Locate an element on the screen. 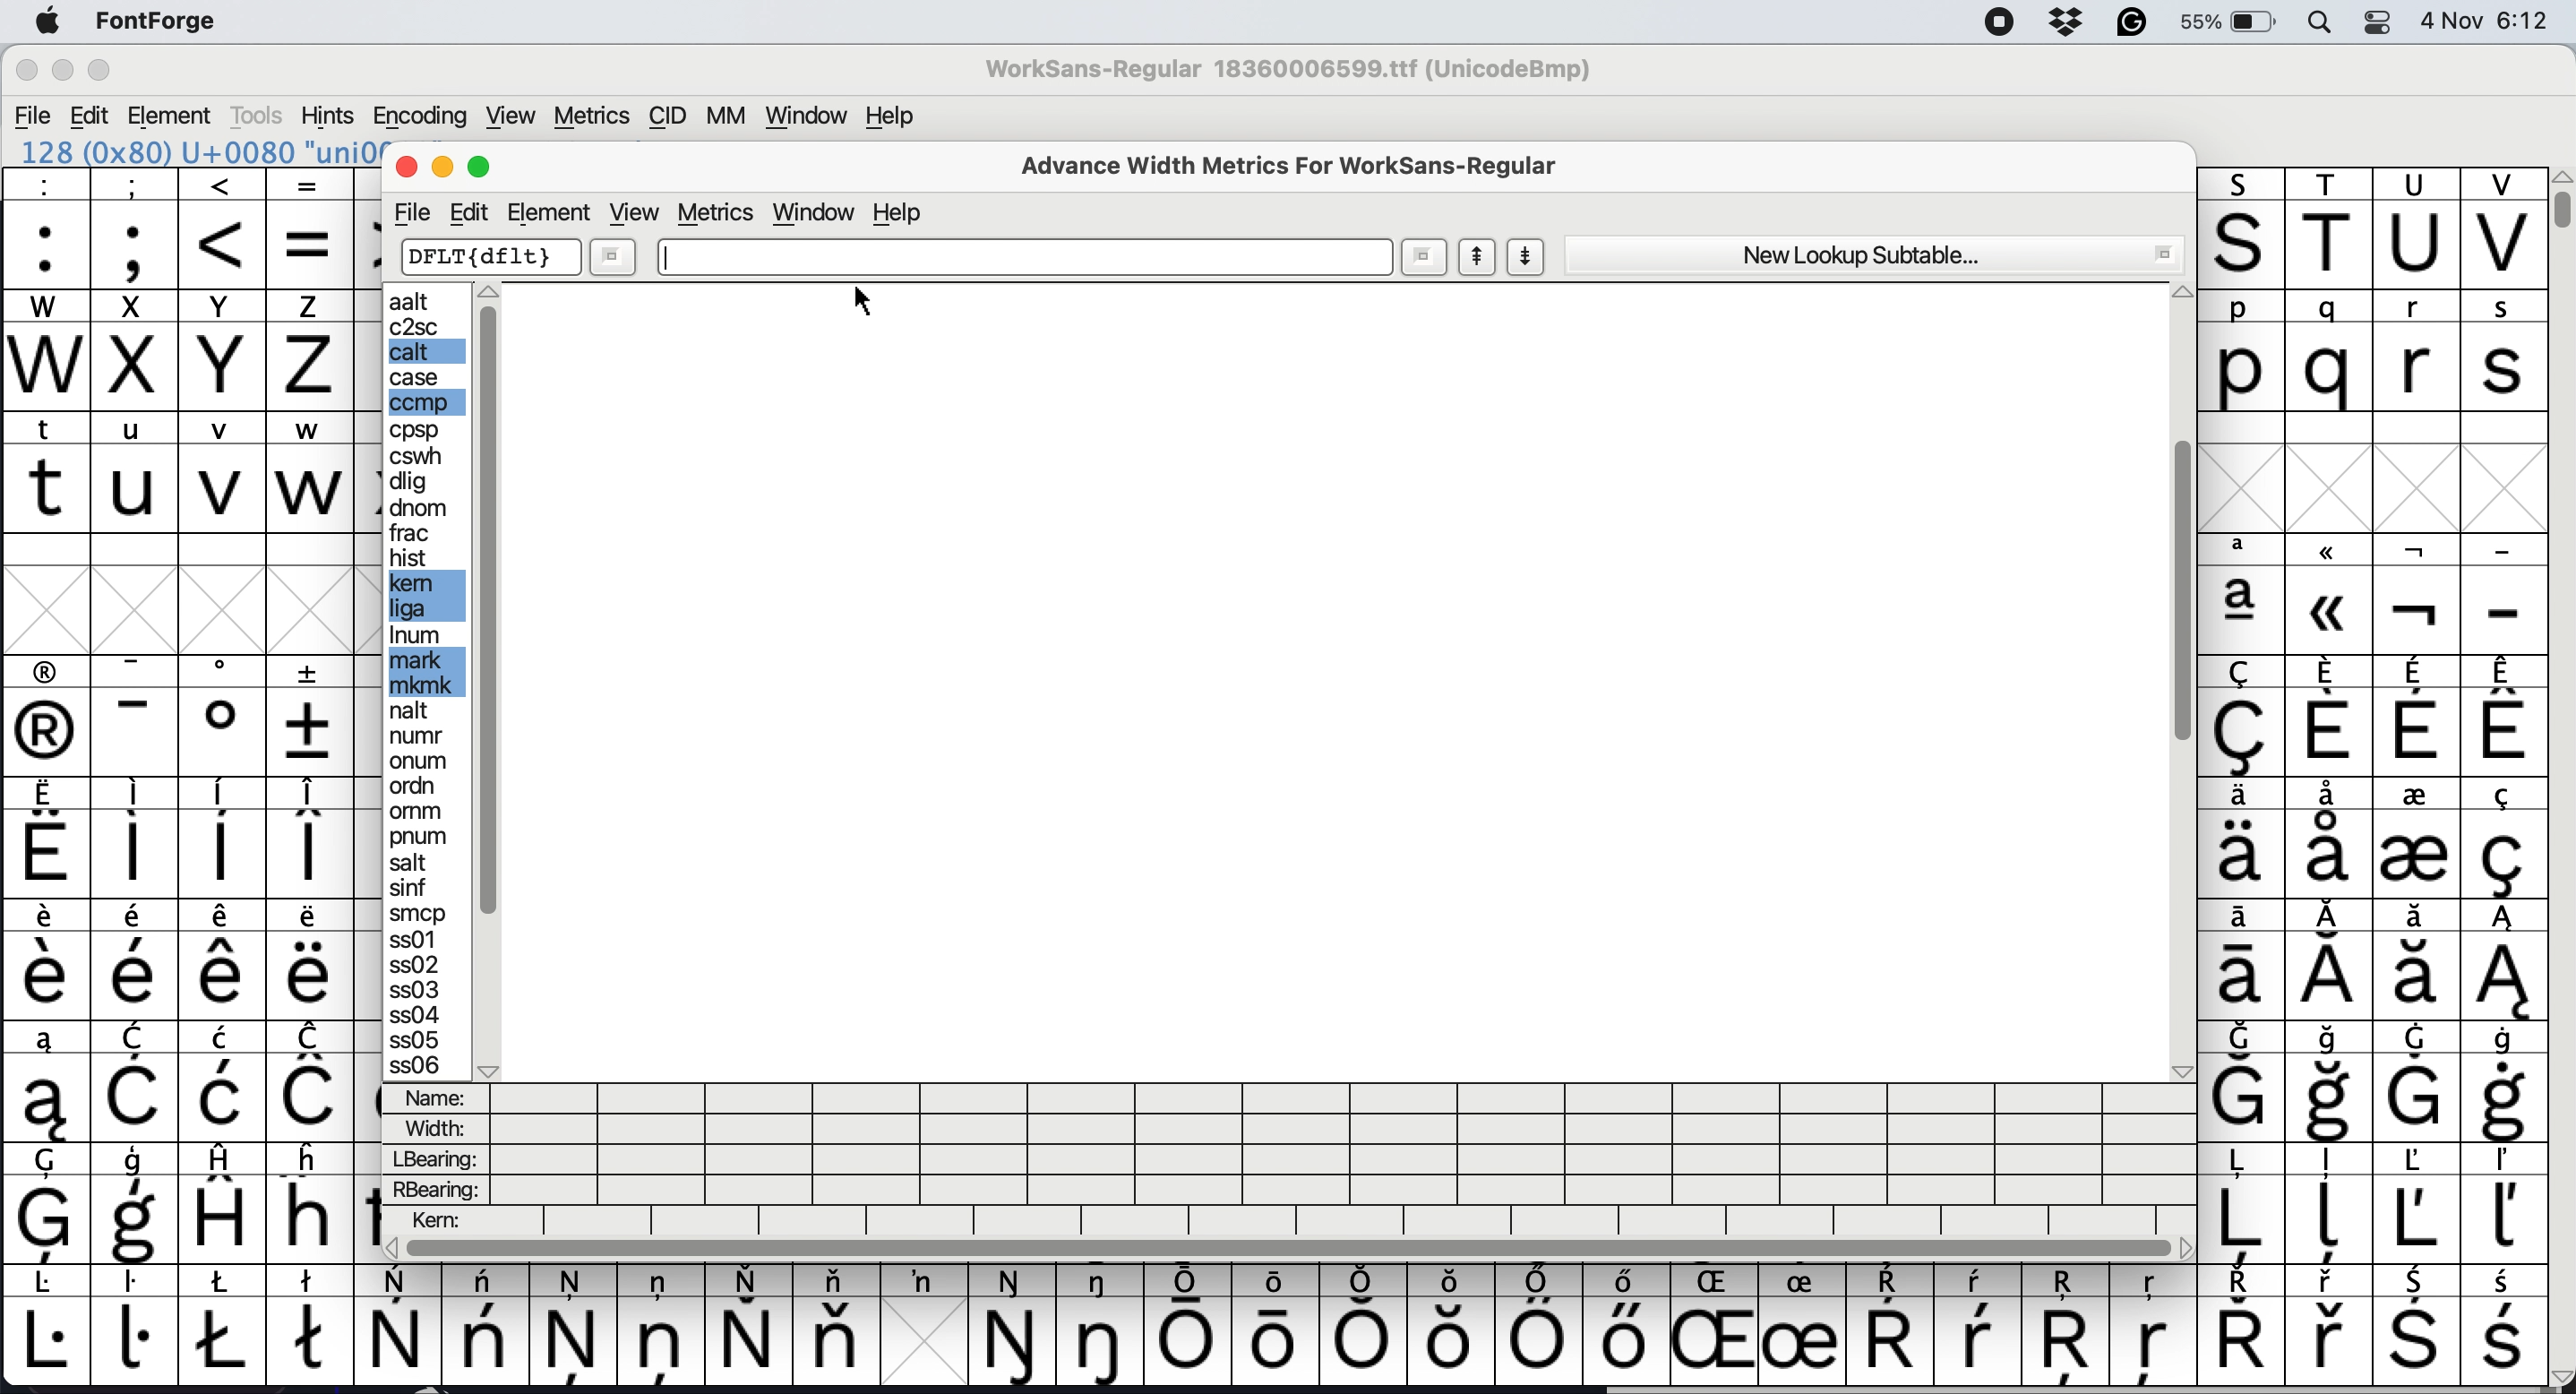 This screenshot has width=2576, height=1394. dflt is located at coordinates (491, 257).